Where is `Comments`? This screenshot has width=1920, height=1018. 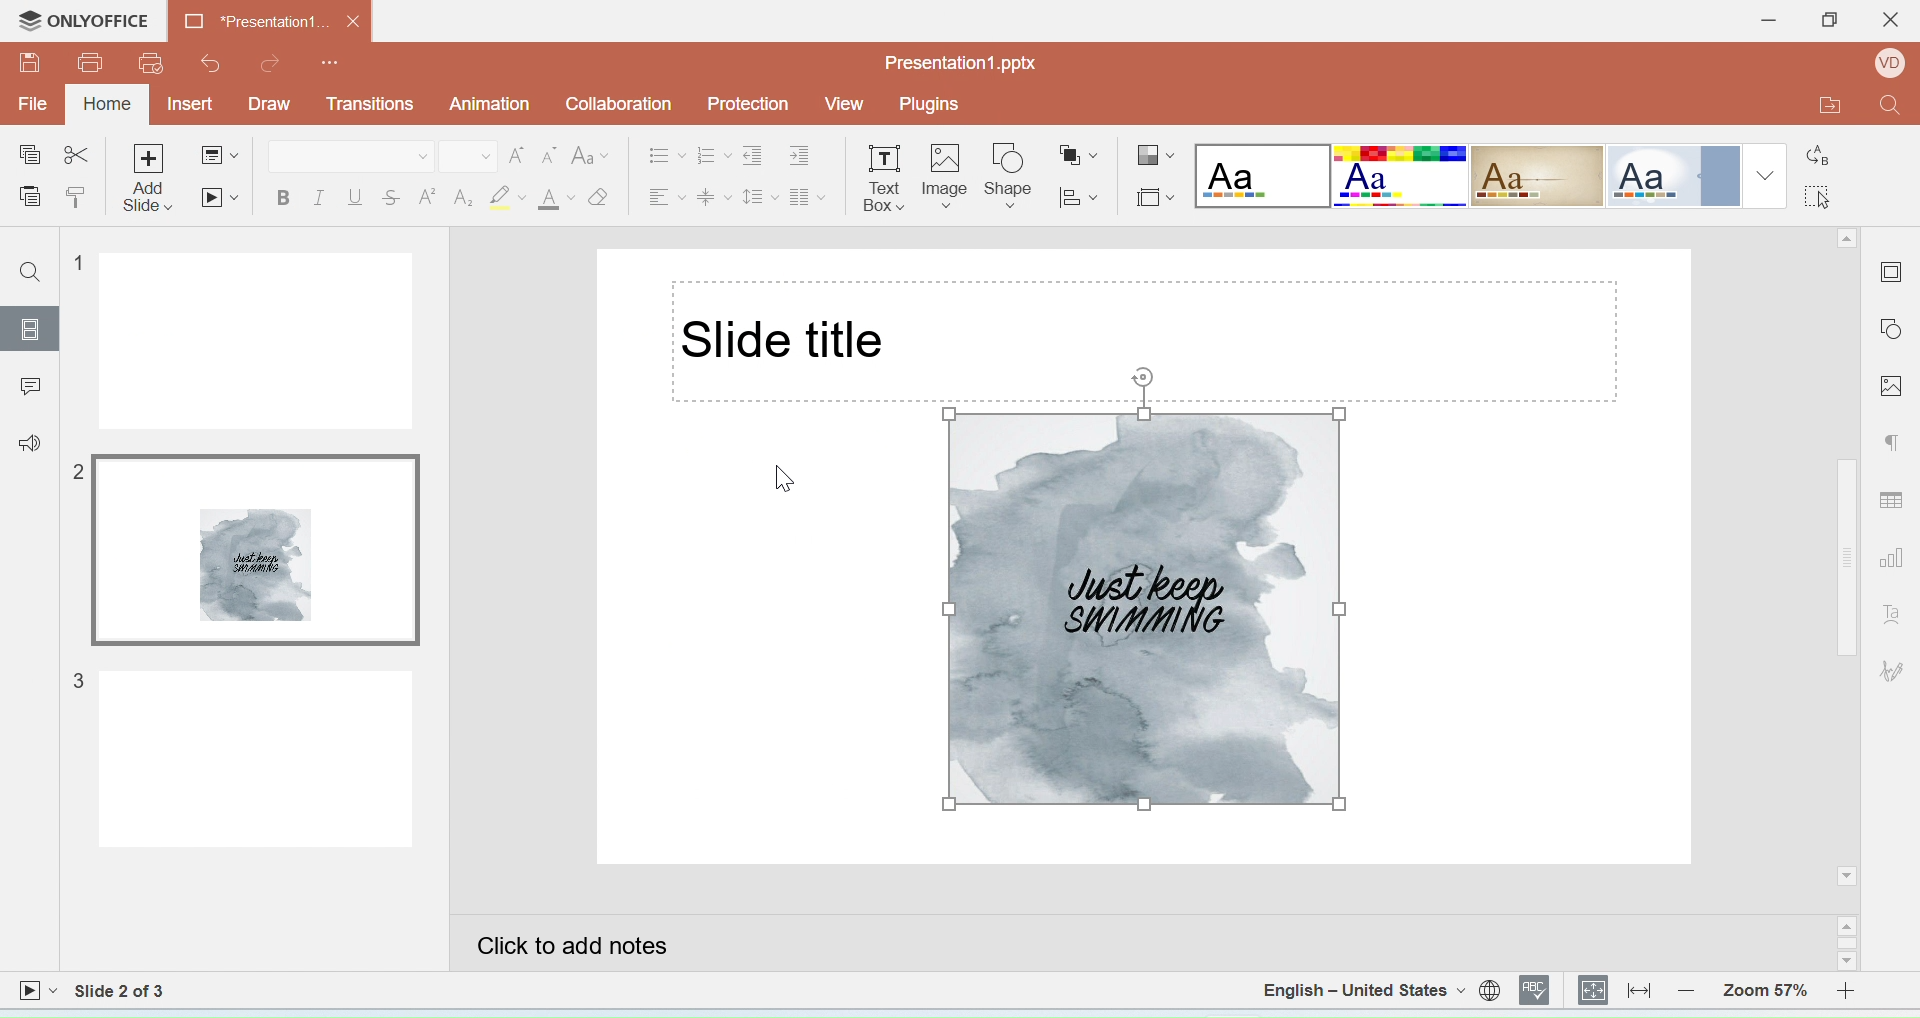 Comments is located at coordinates (28, 383).